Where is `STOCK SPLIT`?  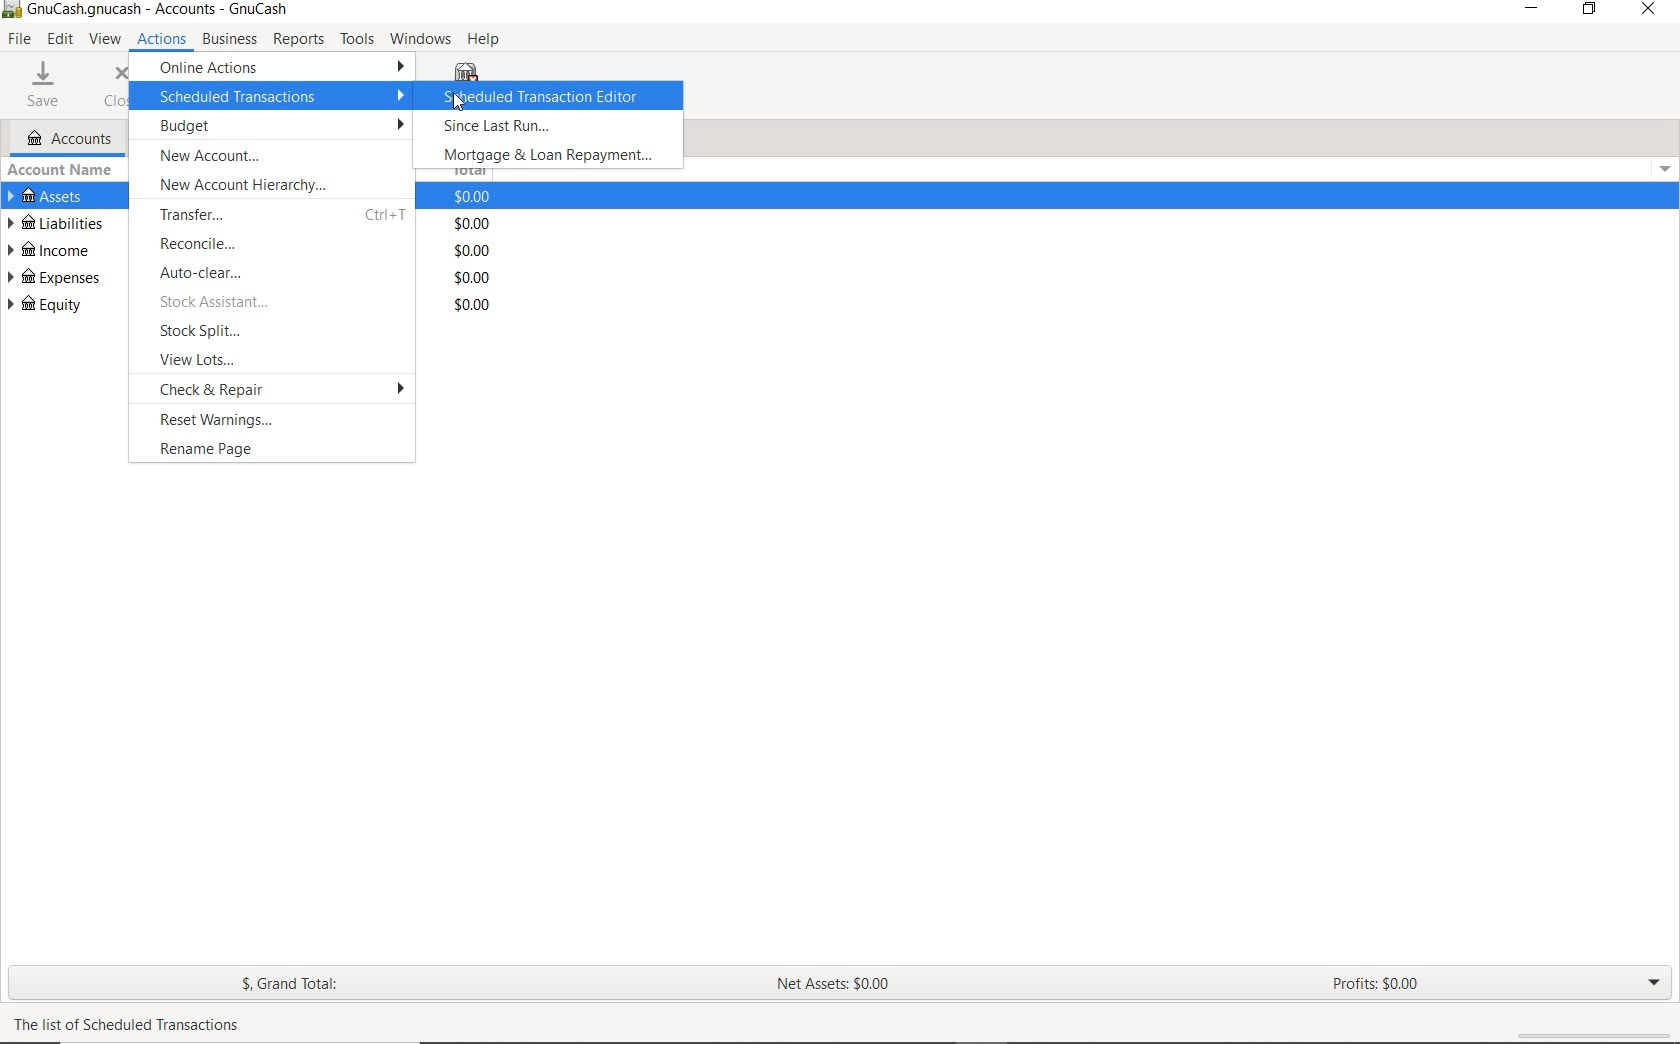 STOCK SPLIT is located at coordinates (276, 333).